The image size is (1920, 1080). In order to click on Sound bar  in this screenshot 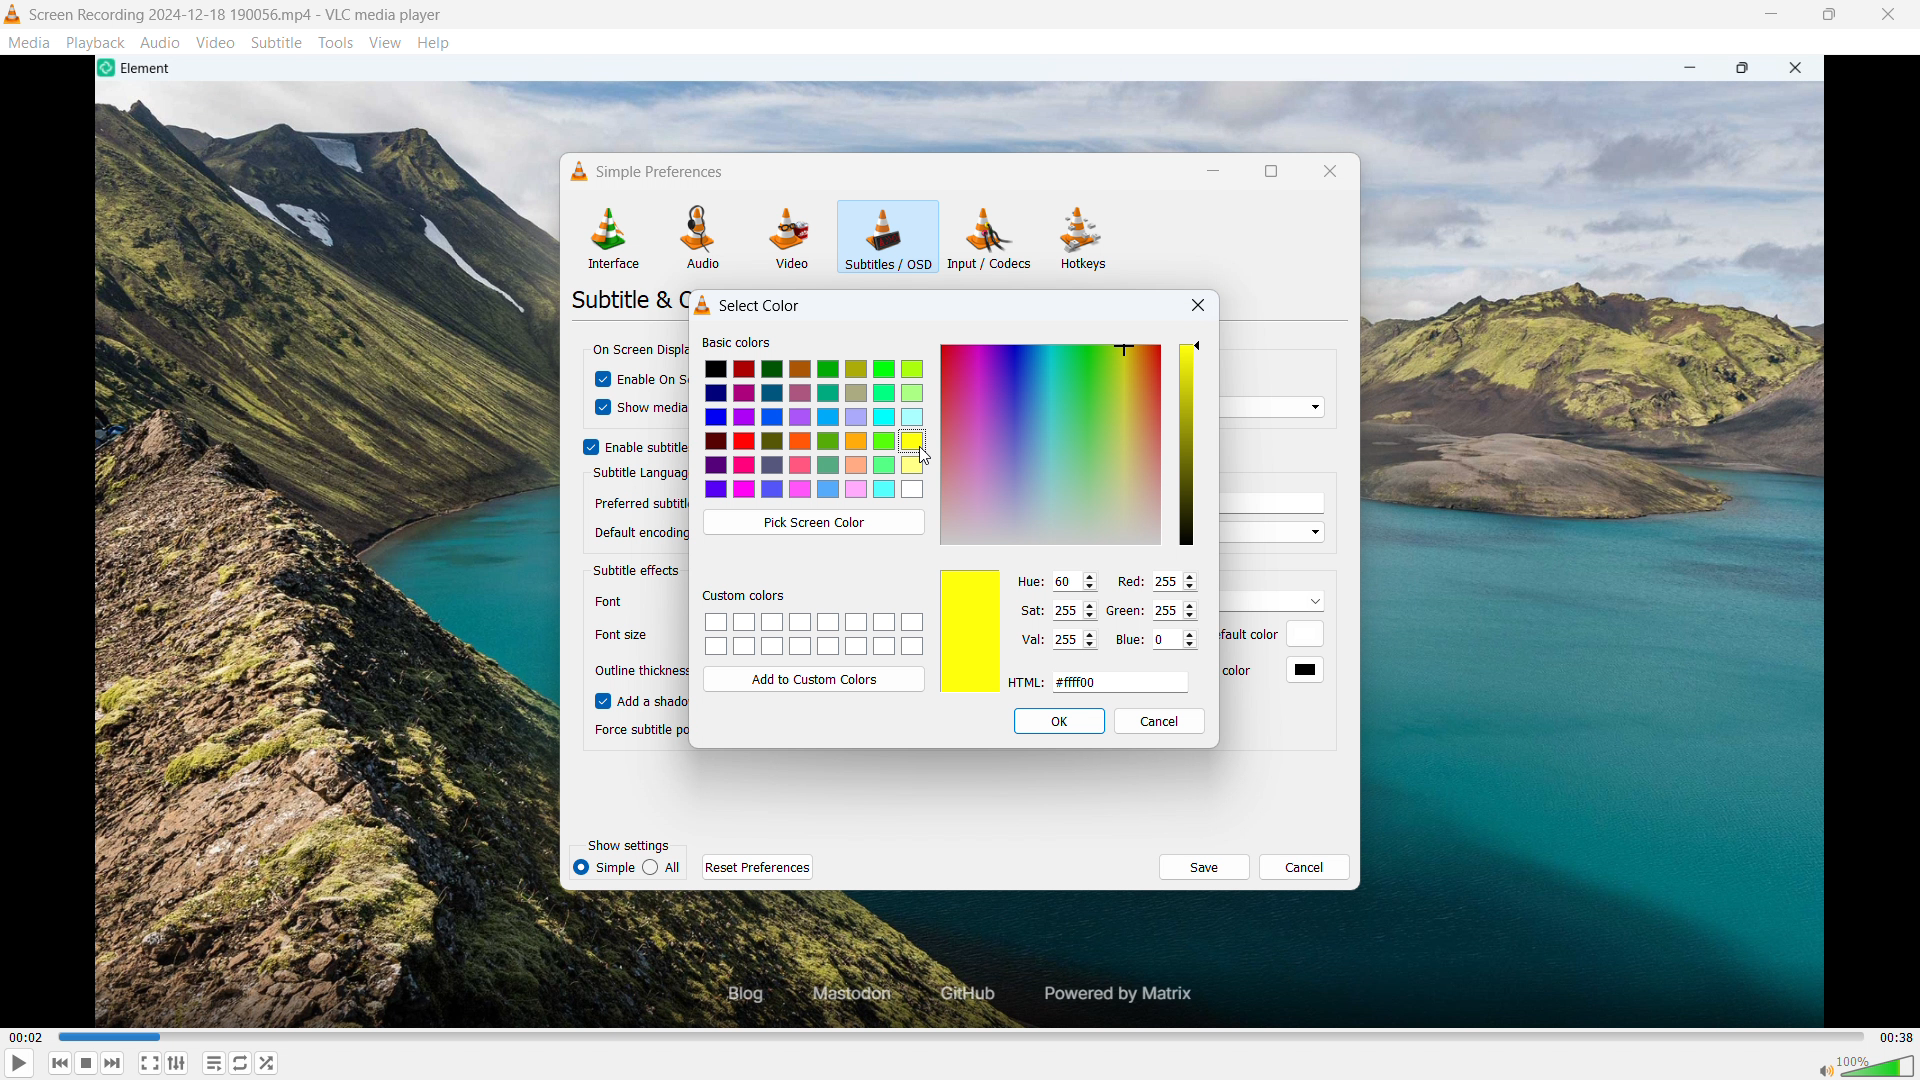, I will do `click(1867, 1065)`.